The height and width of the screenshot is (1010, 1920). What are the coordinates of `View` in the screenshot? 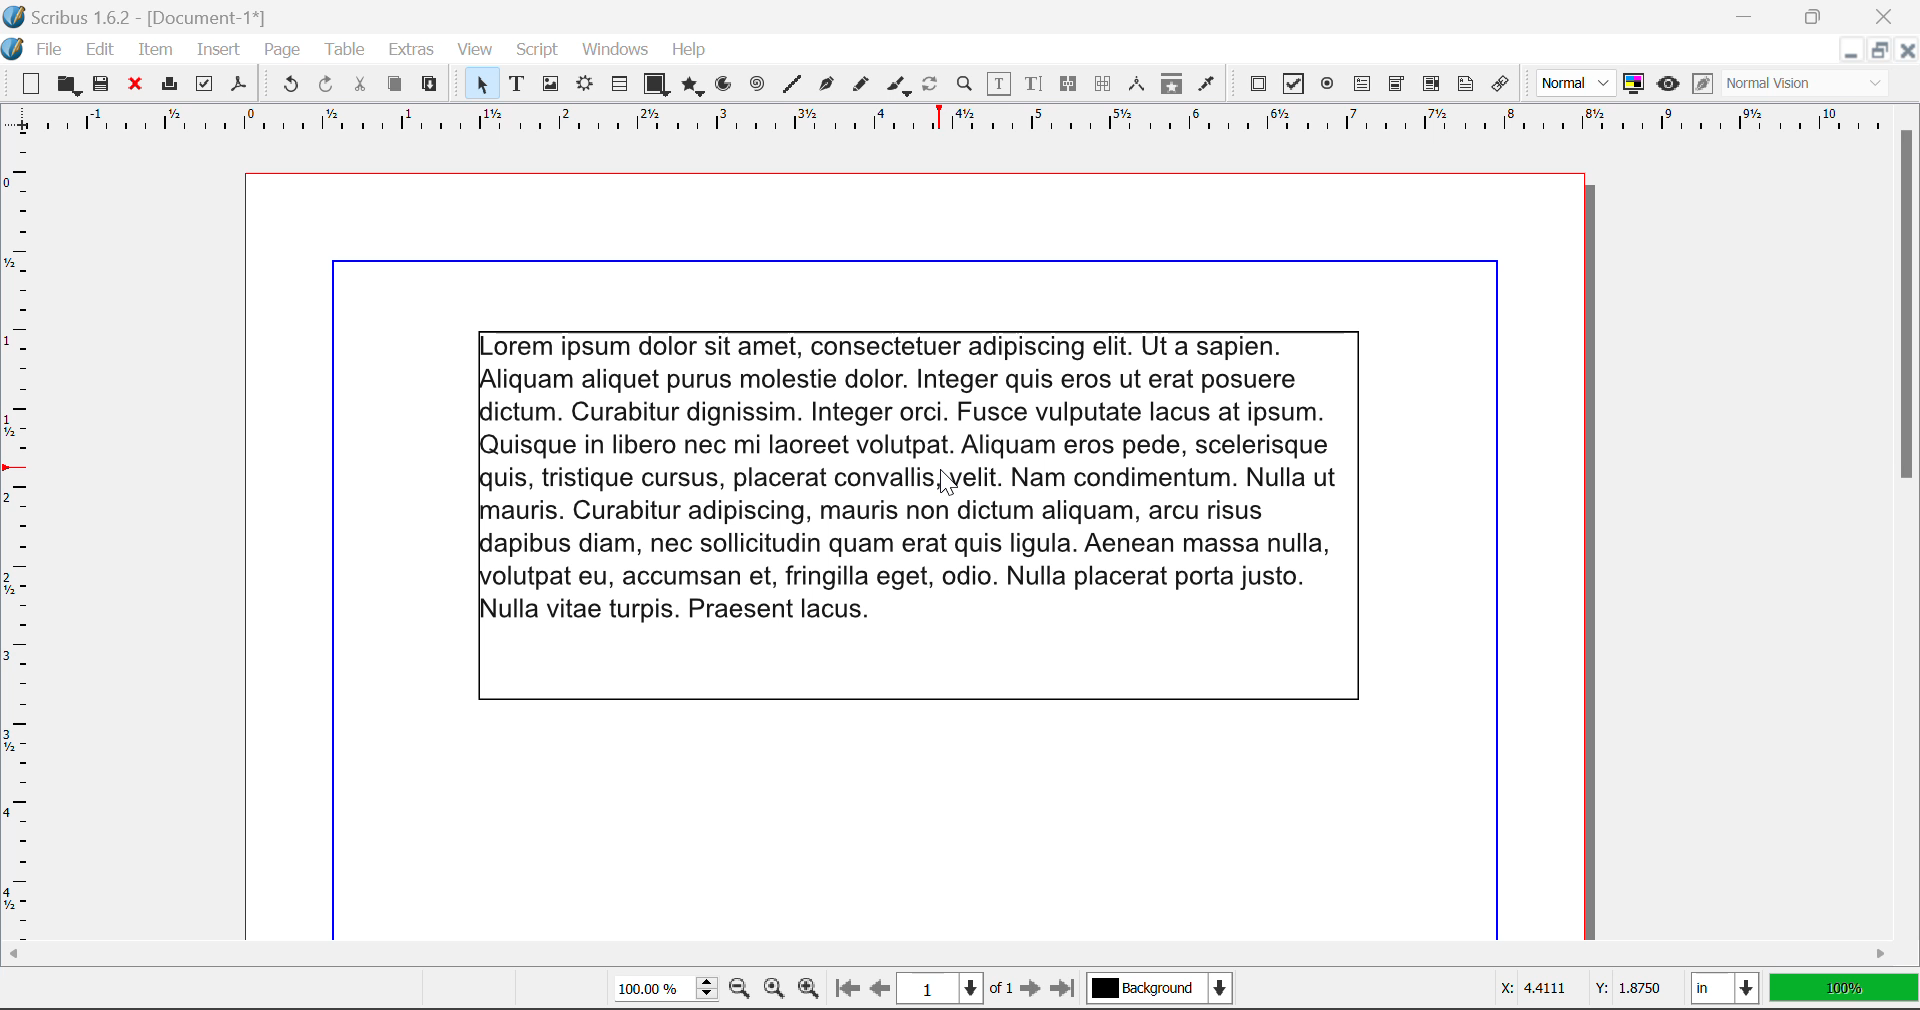 It's located at (475, 50).